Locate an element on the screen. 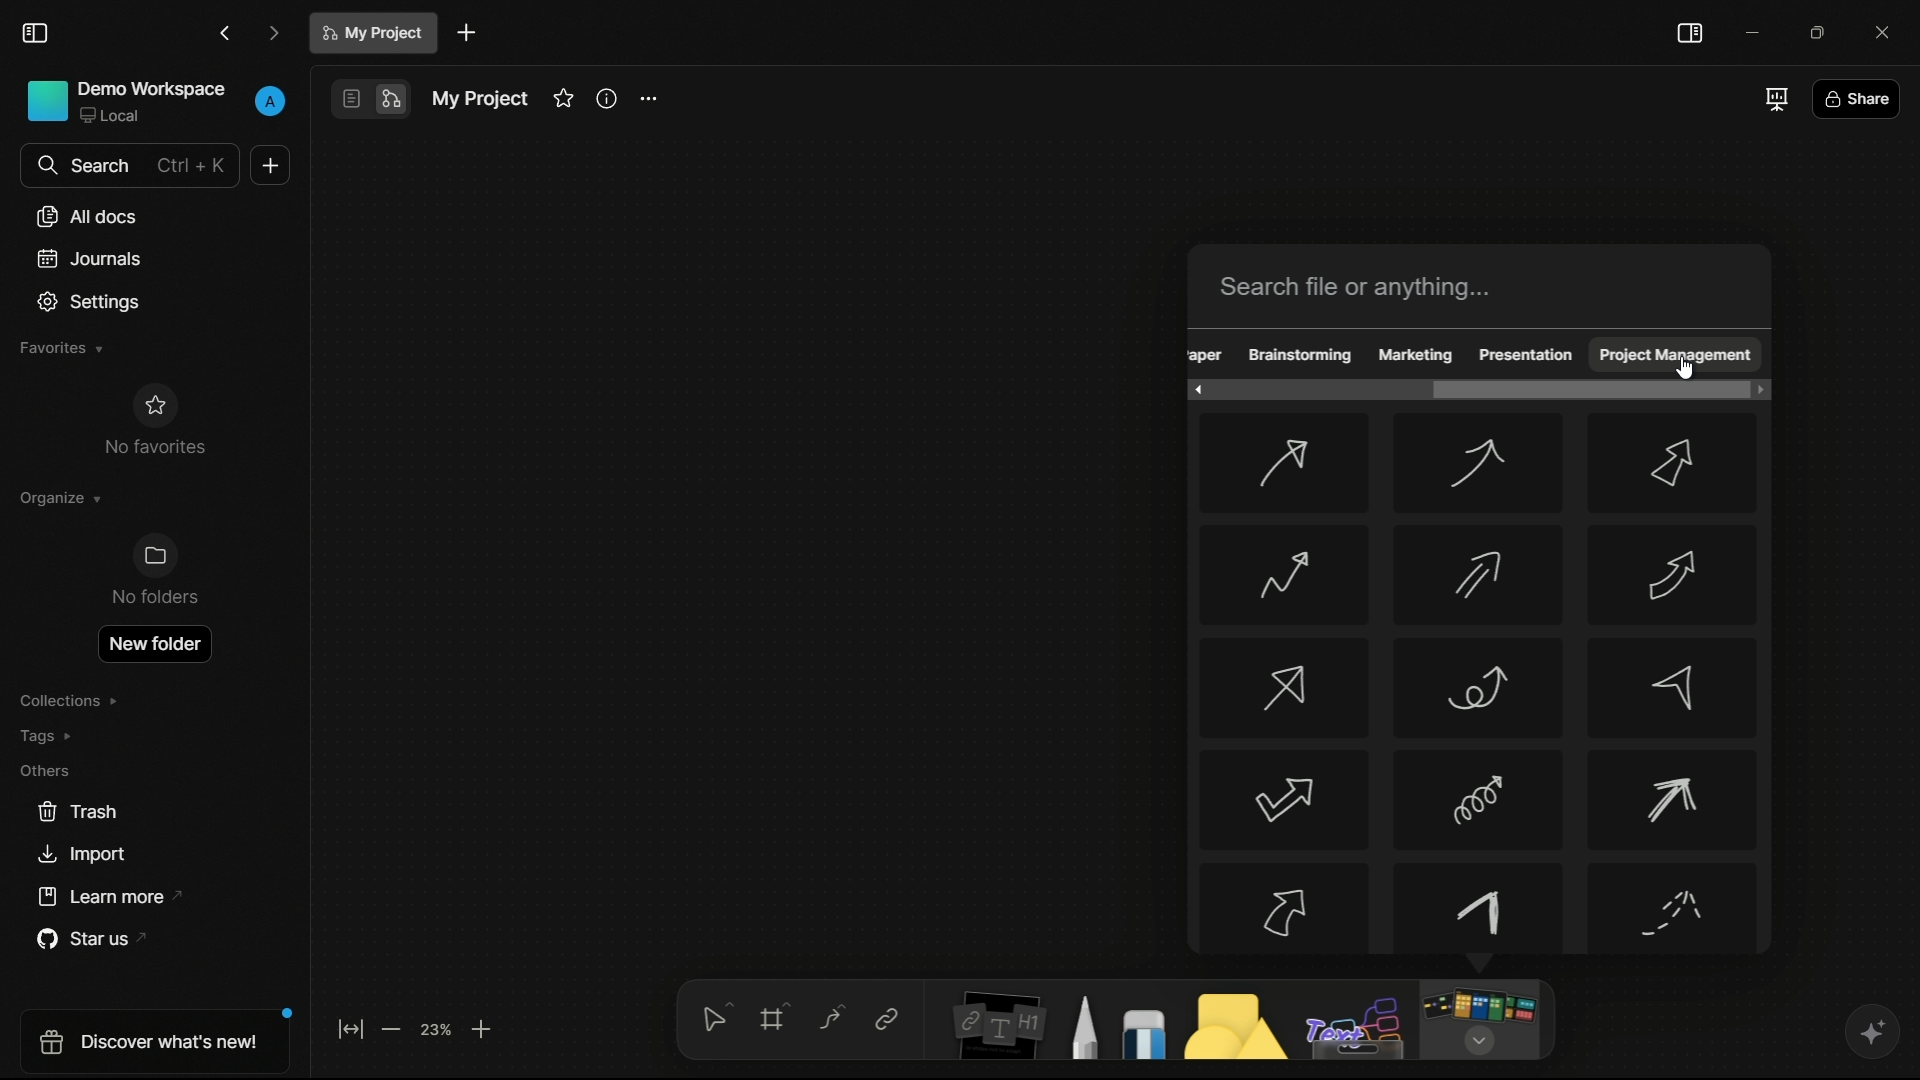  search bar is located at coordinates (1484, 286).